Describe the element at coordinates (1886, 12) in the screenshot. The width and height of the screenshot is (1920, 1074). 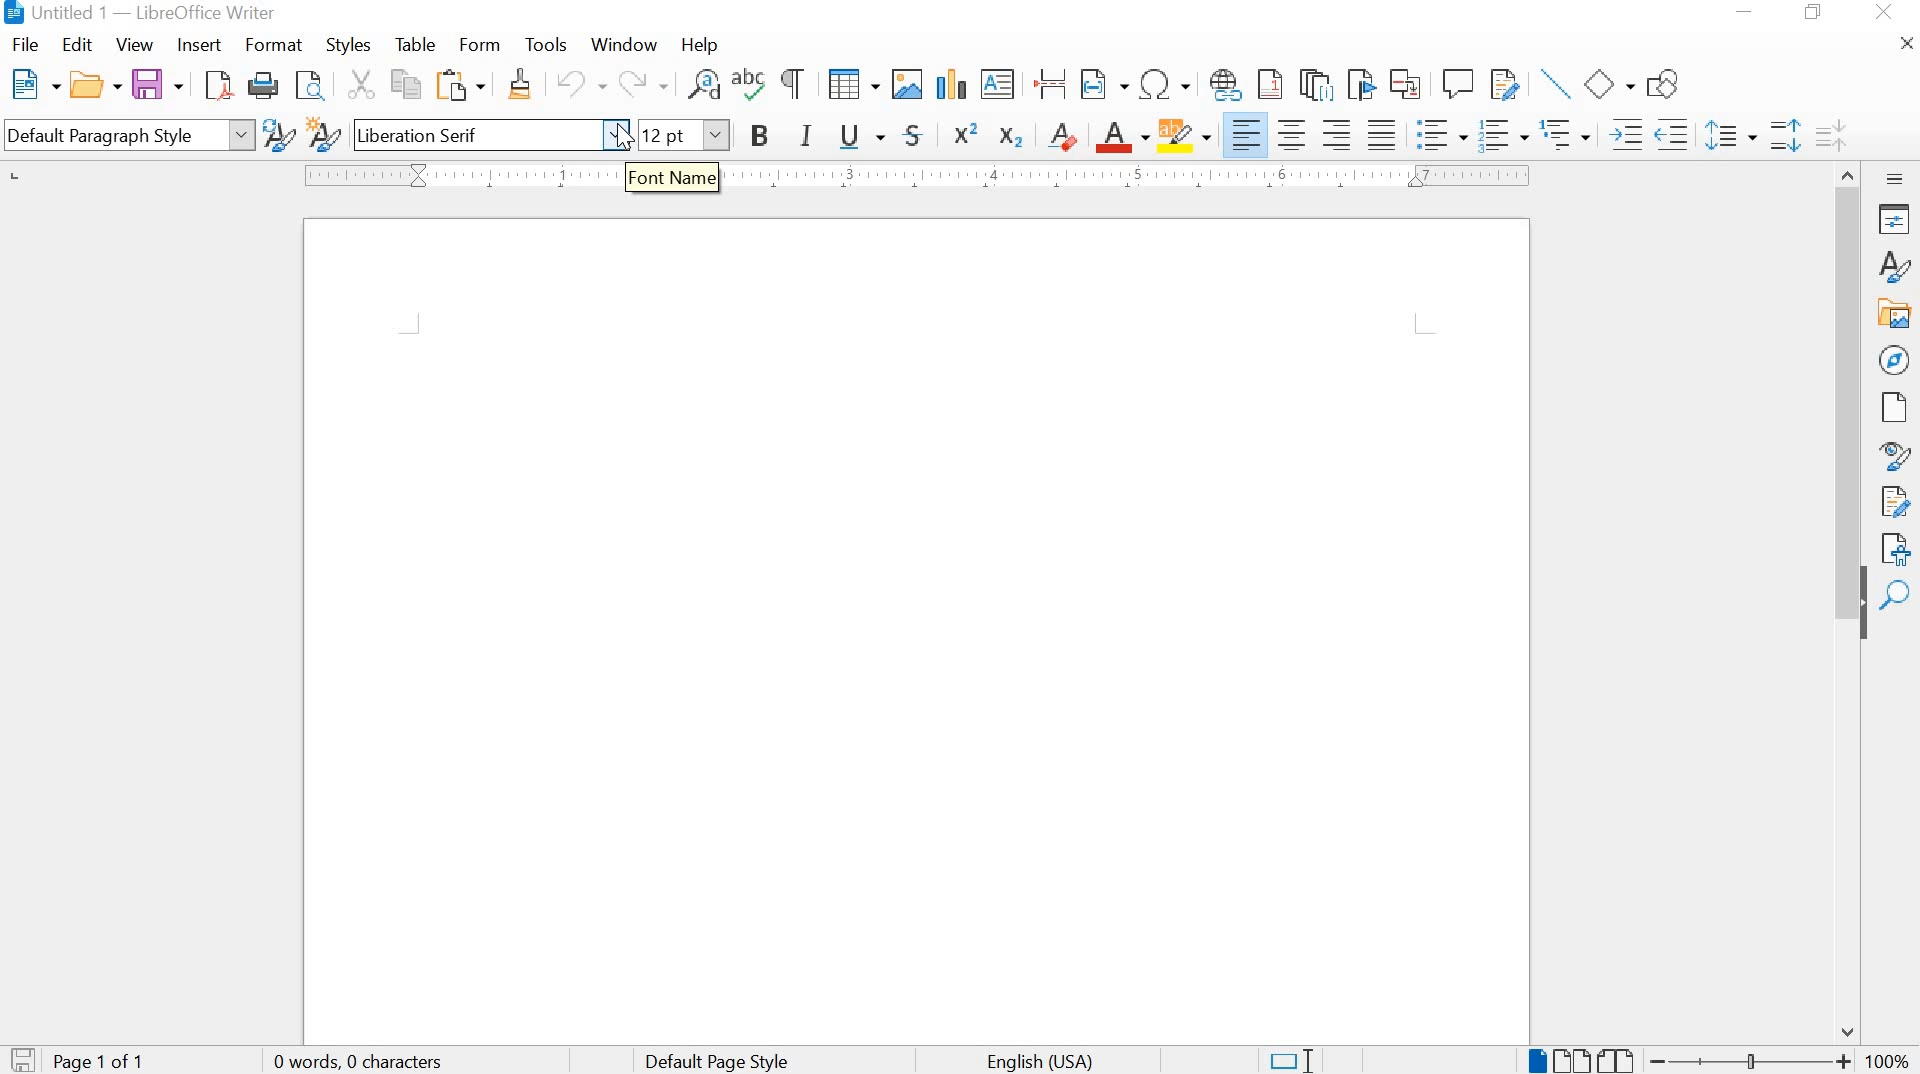
I see `CLOSE` at that location.